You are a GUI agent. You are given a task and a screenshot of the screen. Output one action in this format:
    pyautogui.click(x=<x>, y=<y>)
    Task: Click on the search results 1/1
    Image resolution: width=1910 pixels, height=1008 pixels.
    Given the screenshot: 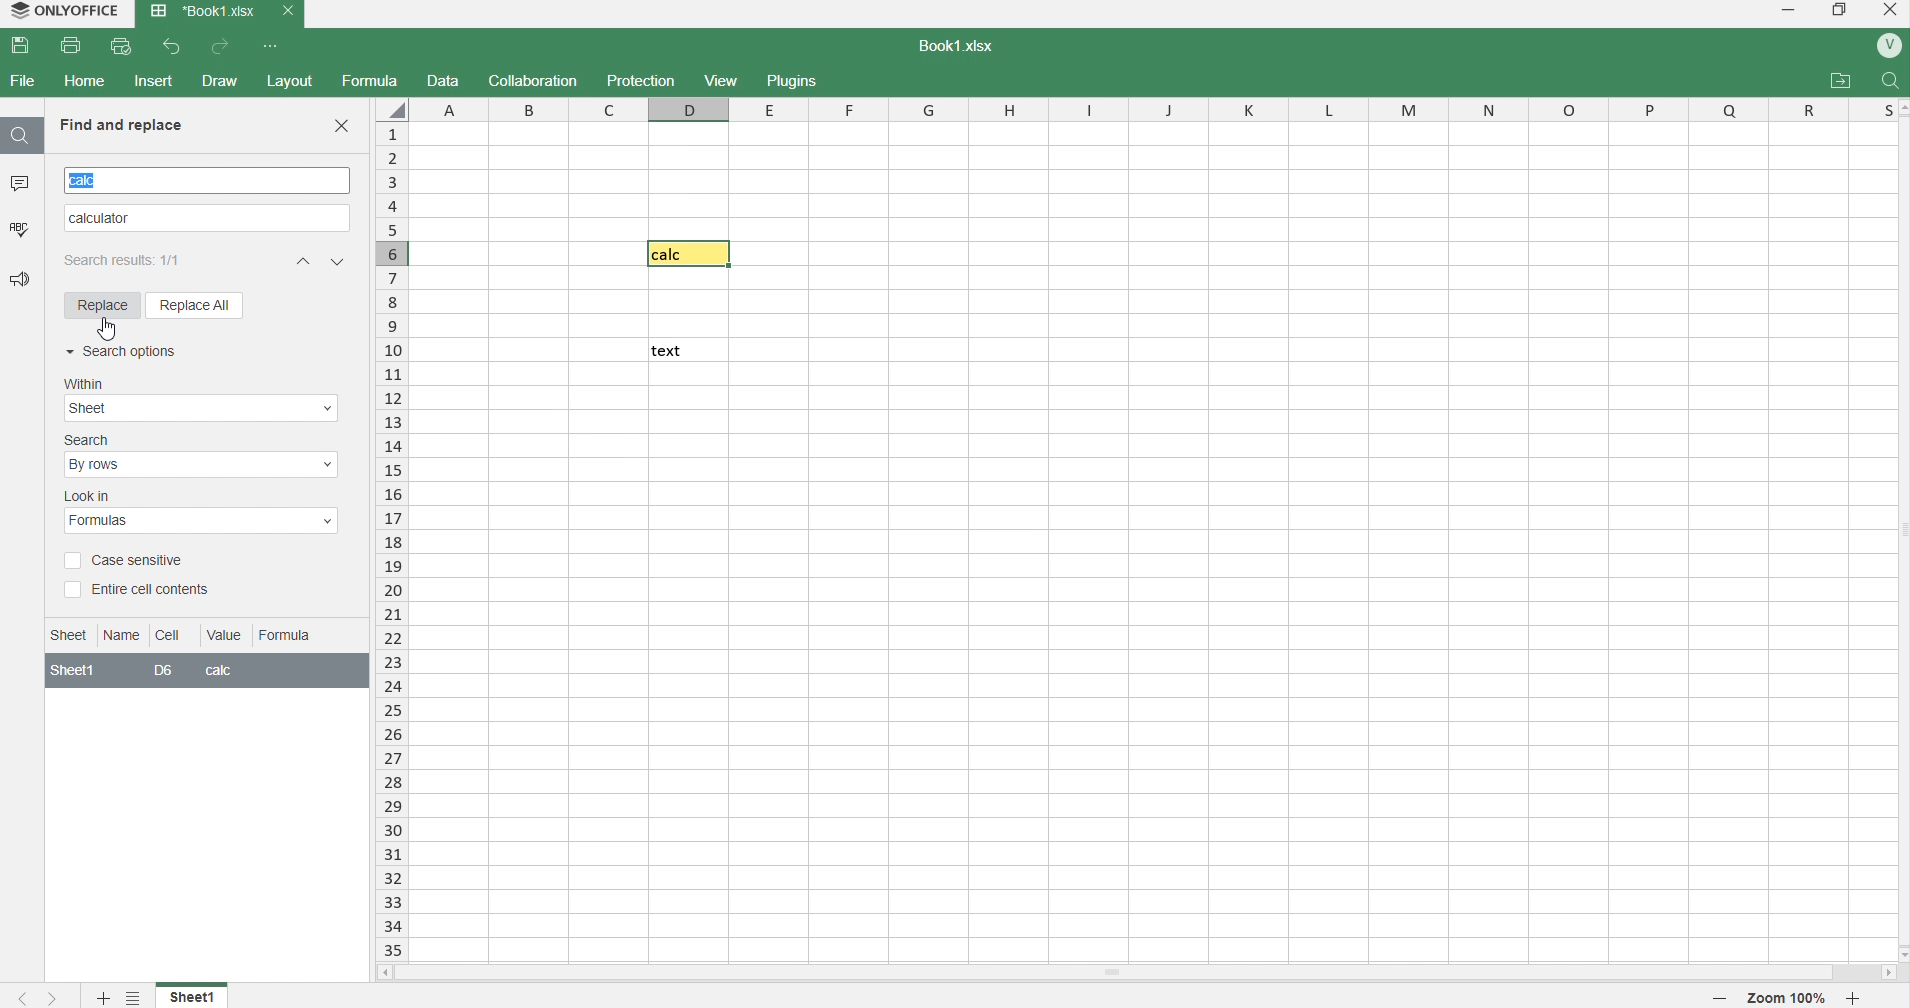 What is the action you would take?
    pyautogui.click(x=128, y=261)
    